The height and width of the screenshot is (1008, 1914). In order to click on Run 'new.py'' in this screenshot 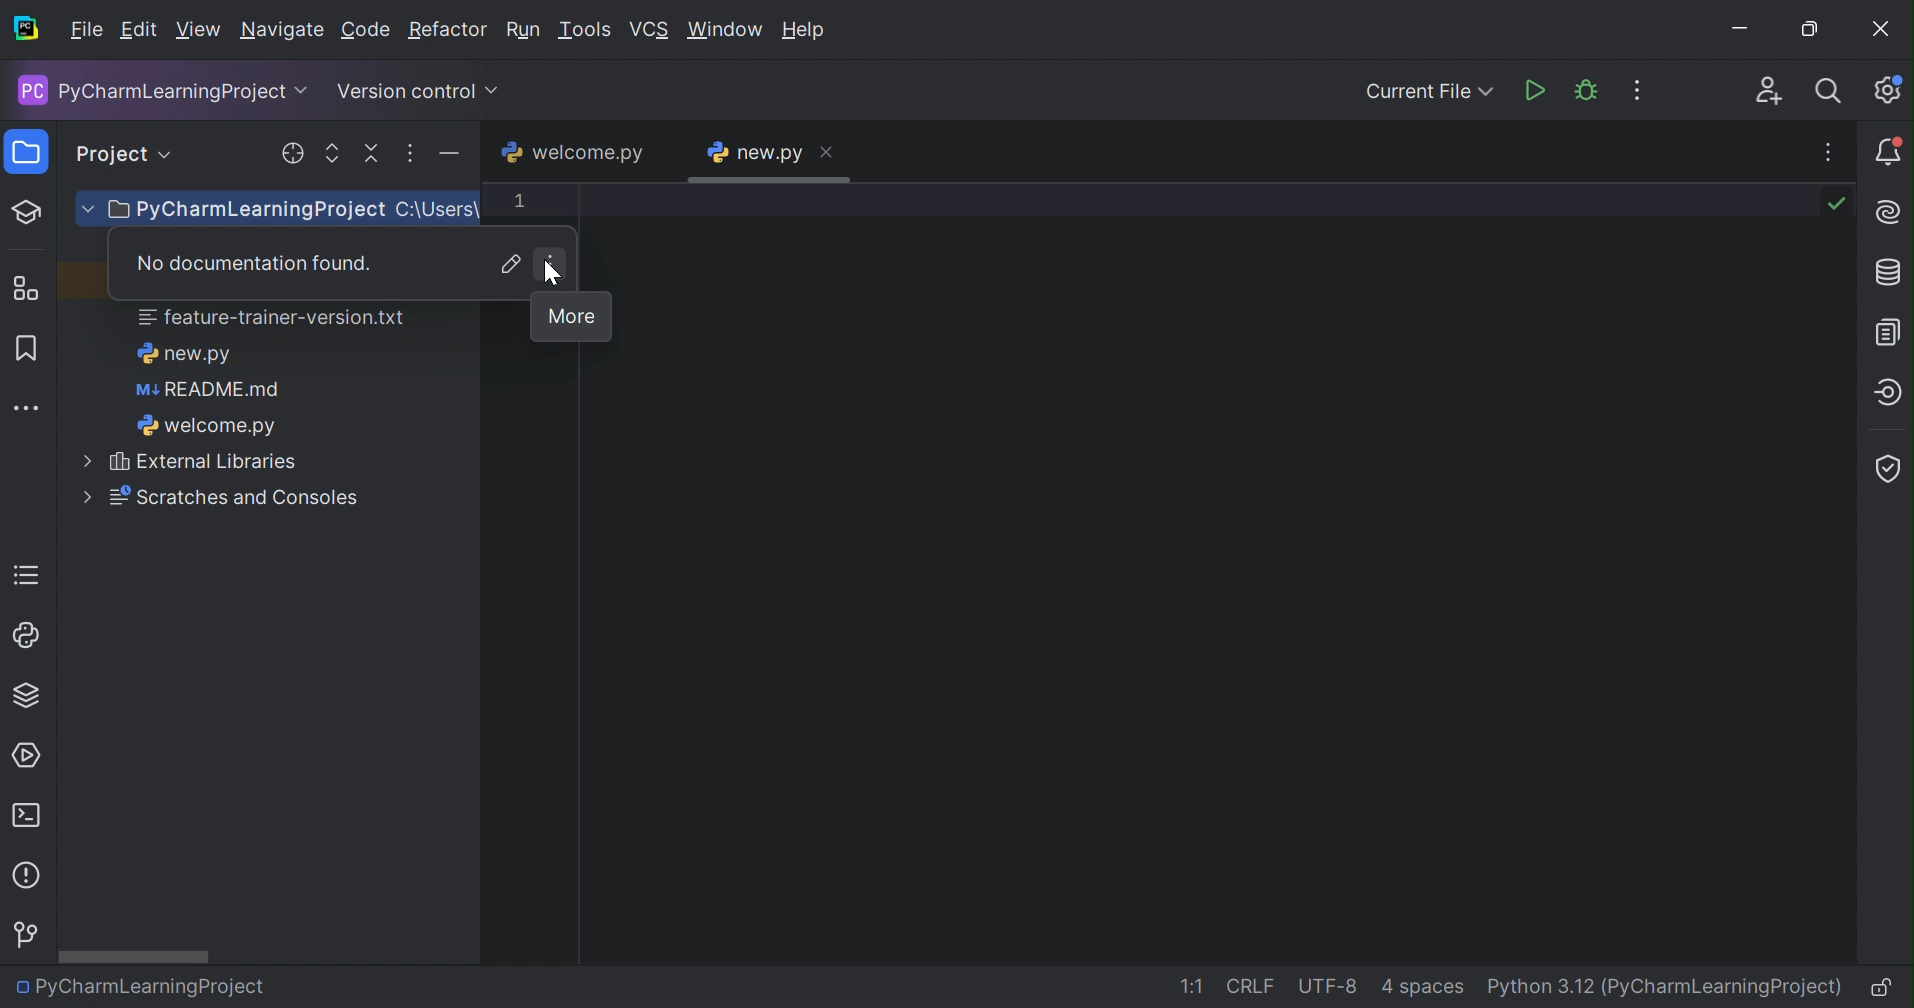, I will do `click(1536, 90)`.